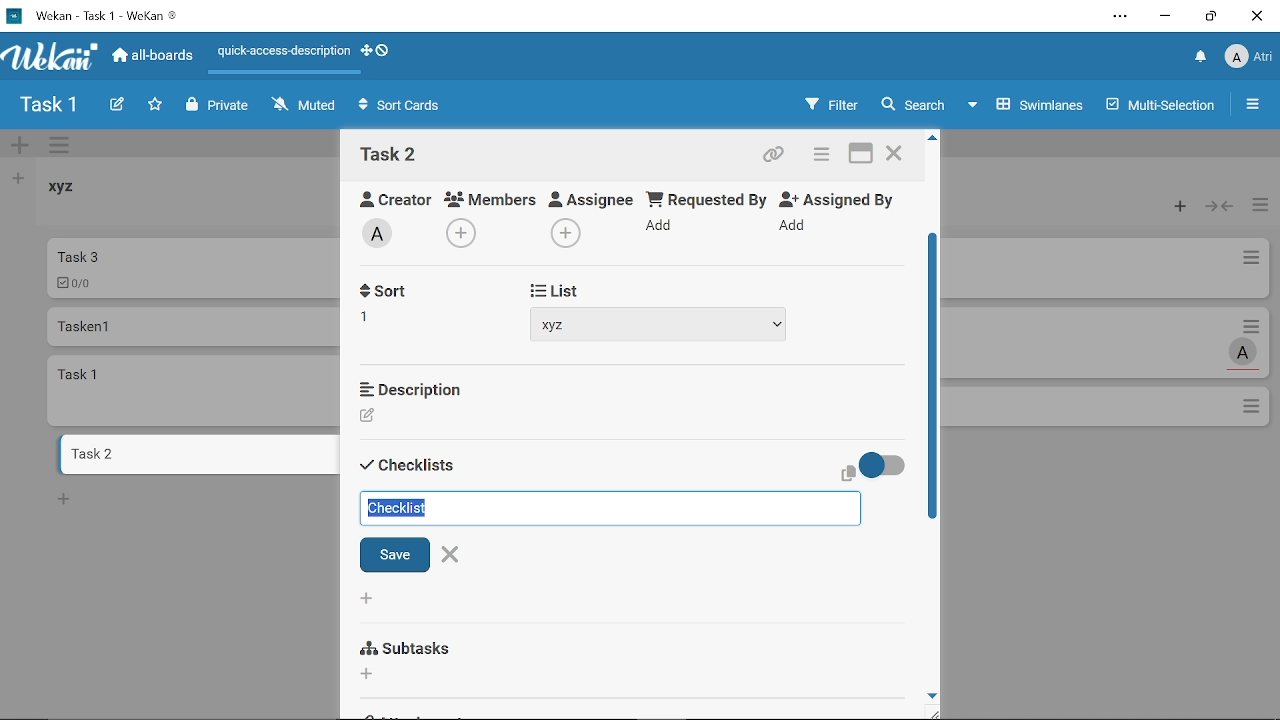  Describe the element at coordinates (707, 198) in the screenshot. I see `Requested By` at that location.